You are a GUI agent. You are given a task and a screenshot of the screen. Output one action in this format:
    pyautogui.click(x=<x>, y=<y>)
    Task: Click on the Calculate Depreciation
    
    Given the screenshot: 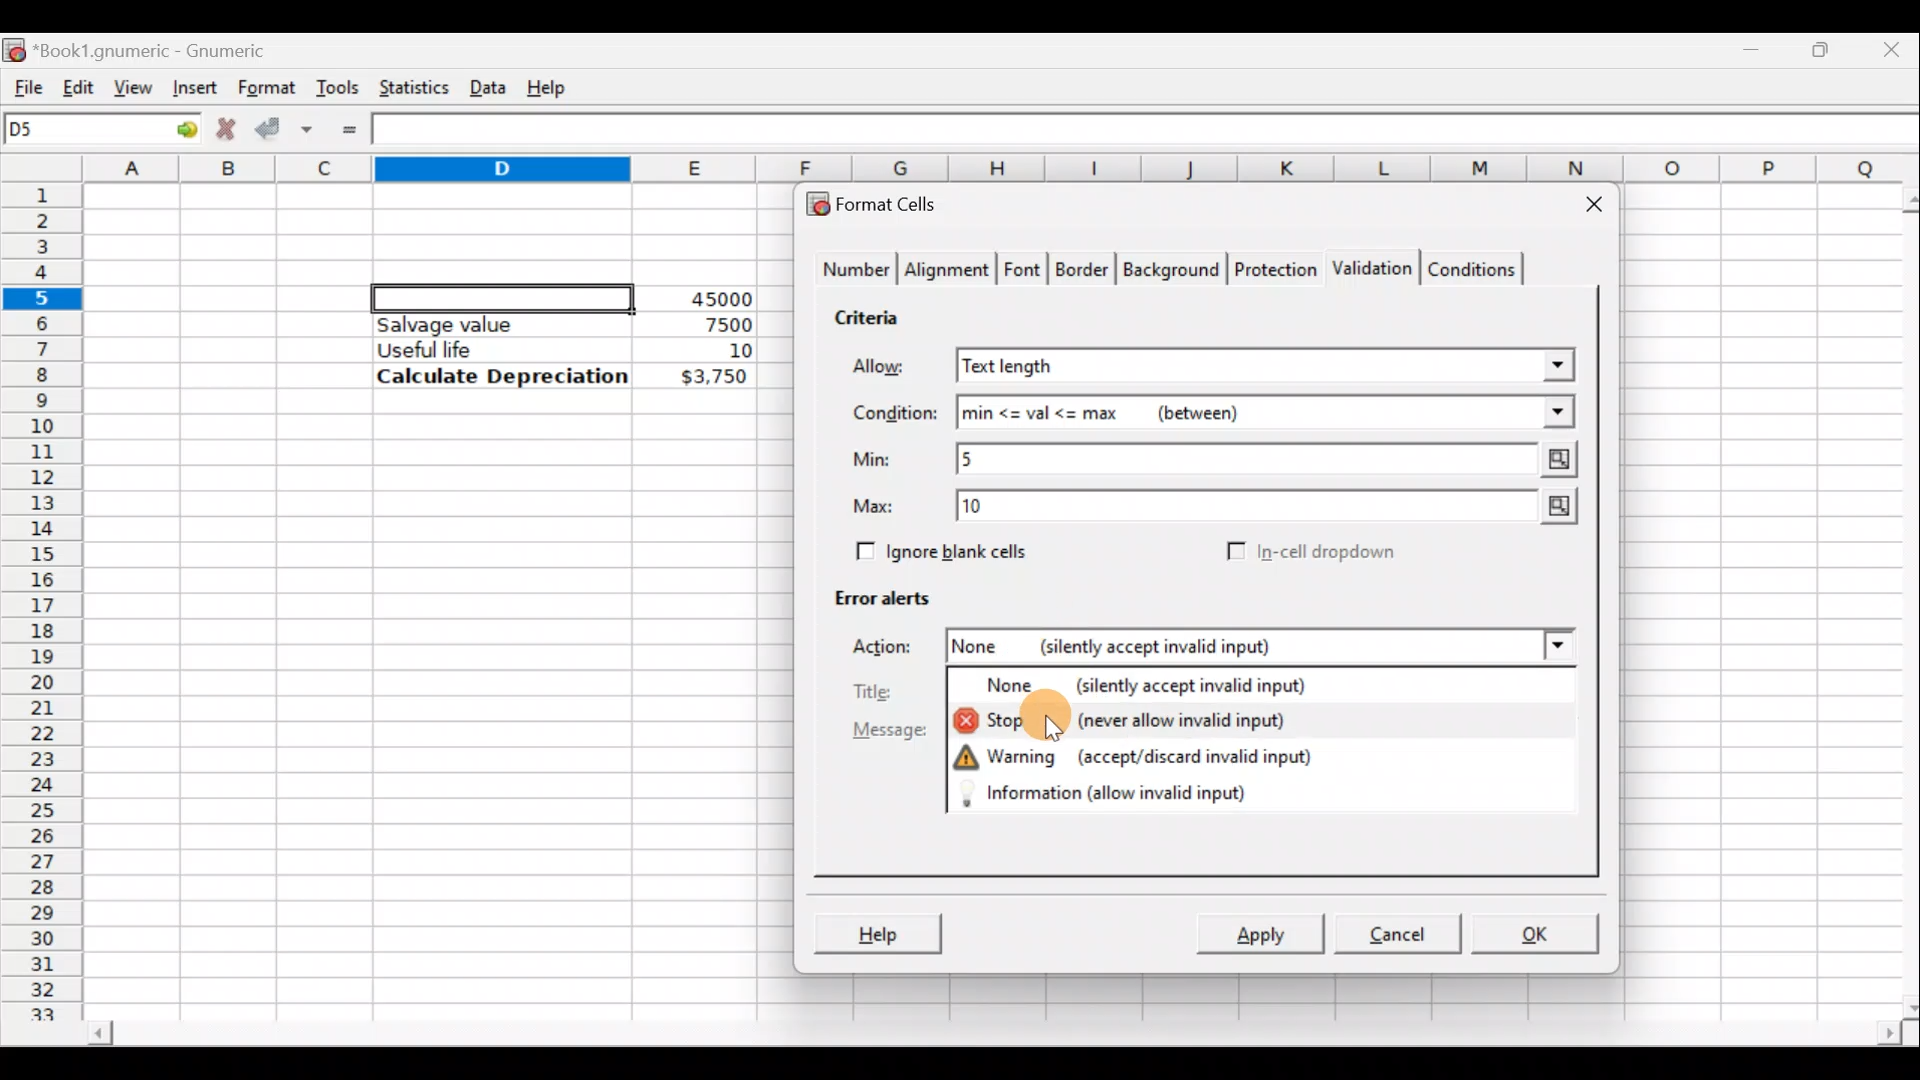 What is the action you would take?
    pyautogui.click(x=502, y=375)
    